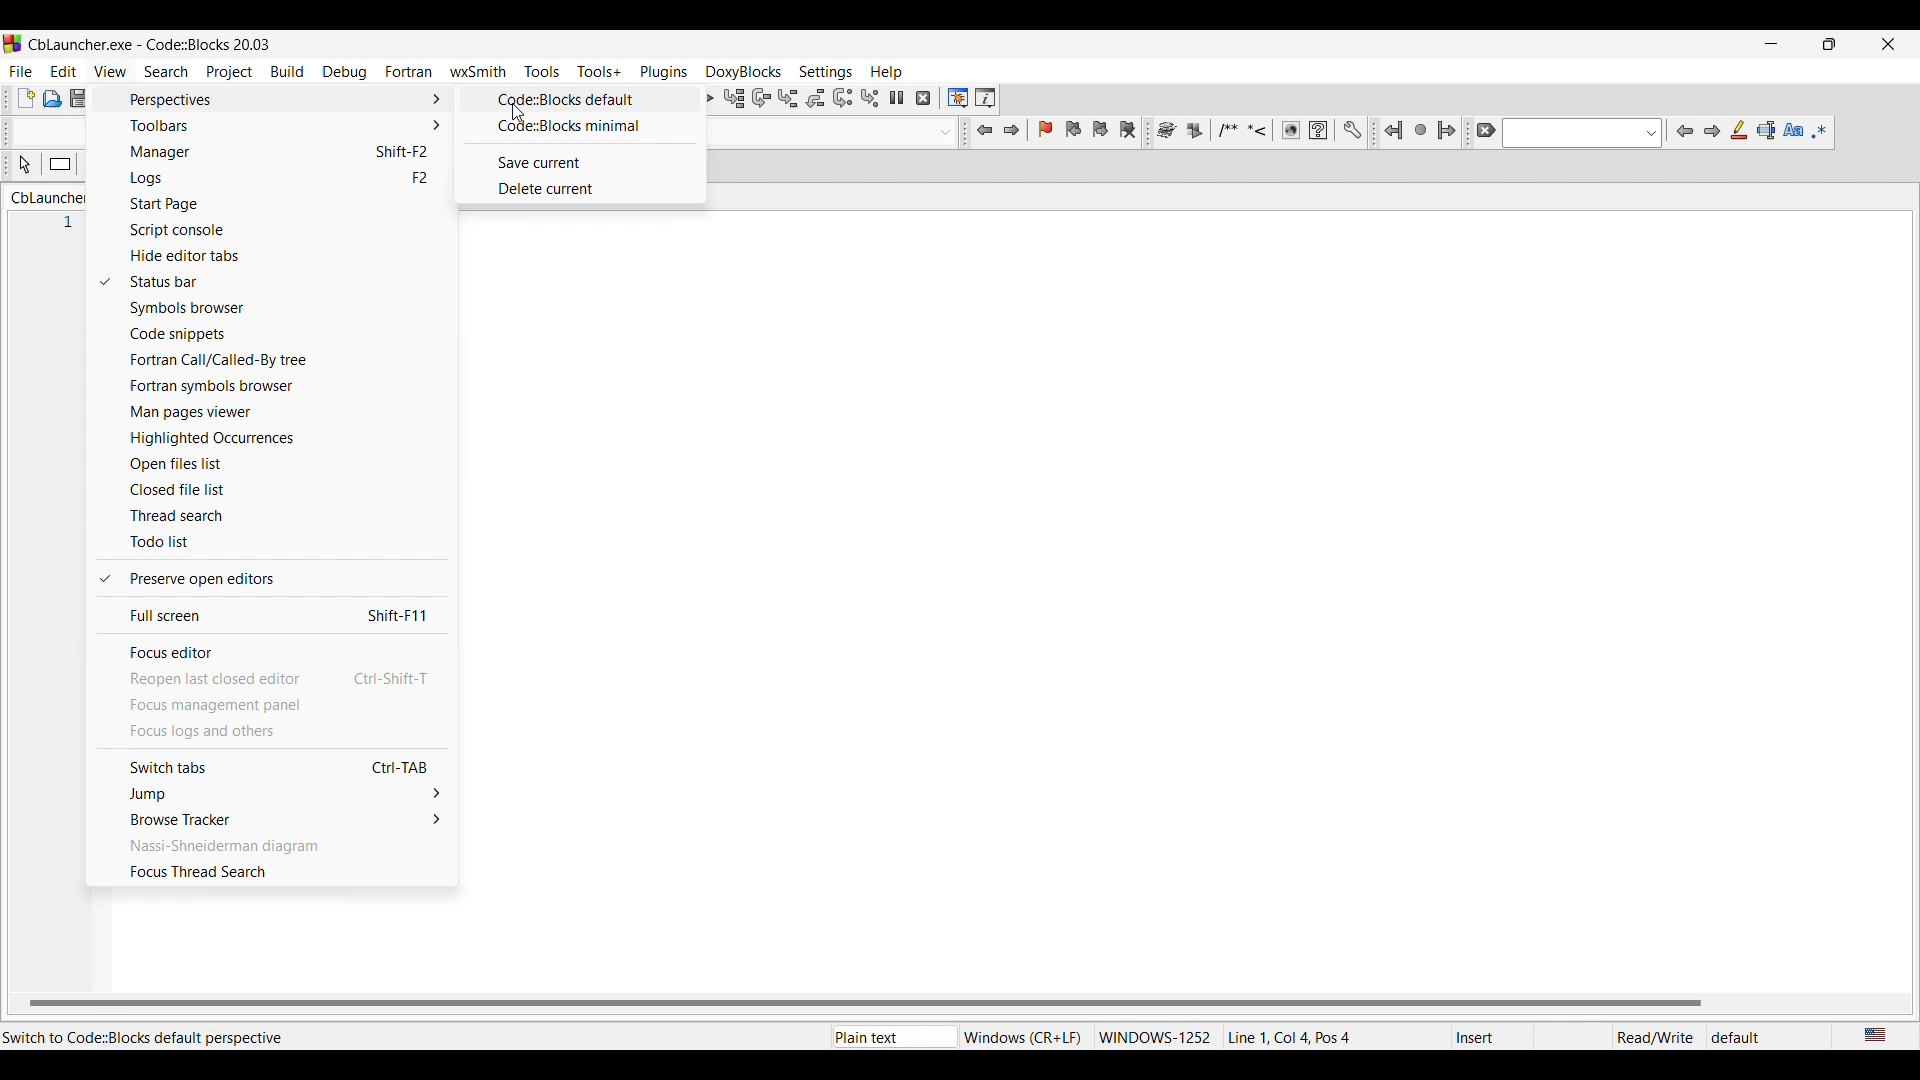 This screenshot has height=1080, width=1920. Describe the element at coordinates (585, 189) in the screenshot. I see `Delete current` at that location.